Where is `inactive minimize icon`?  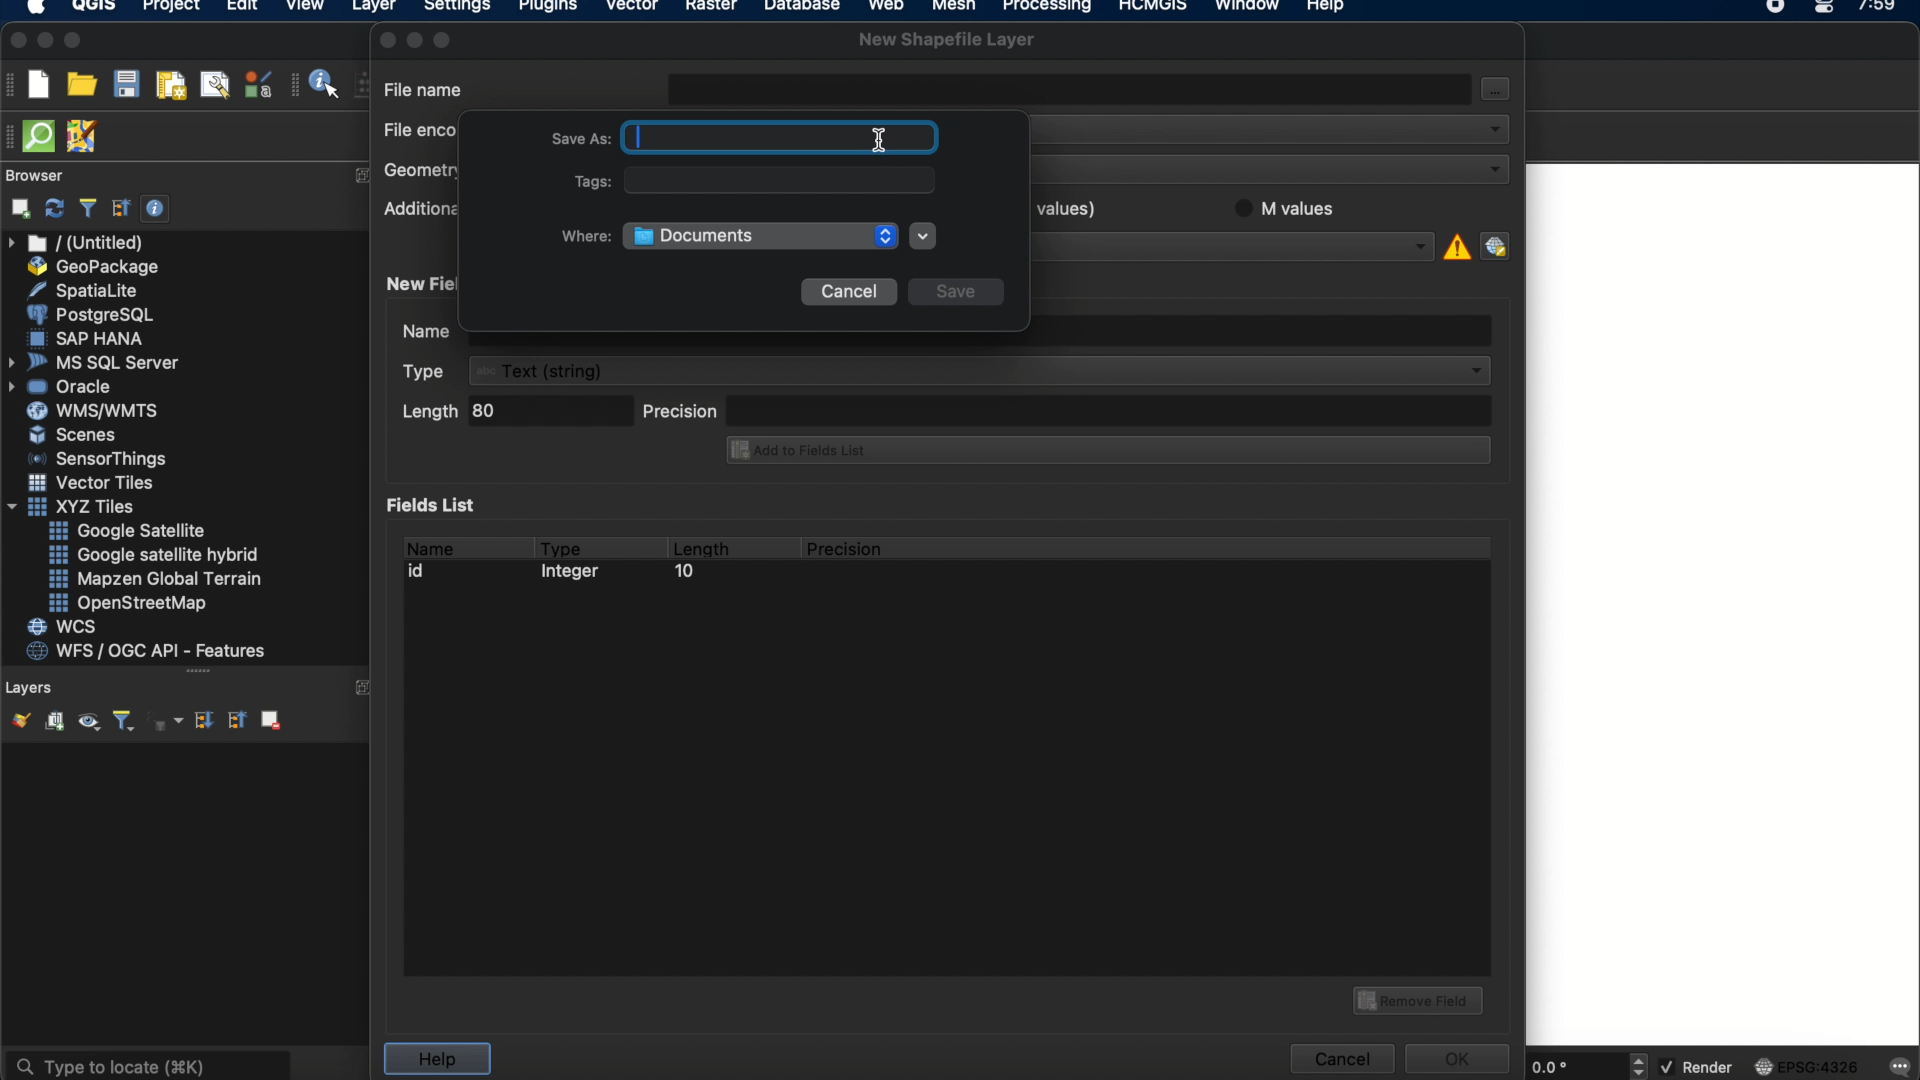
inactive minimize icon is located at coordinates (415, 39).